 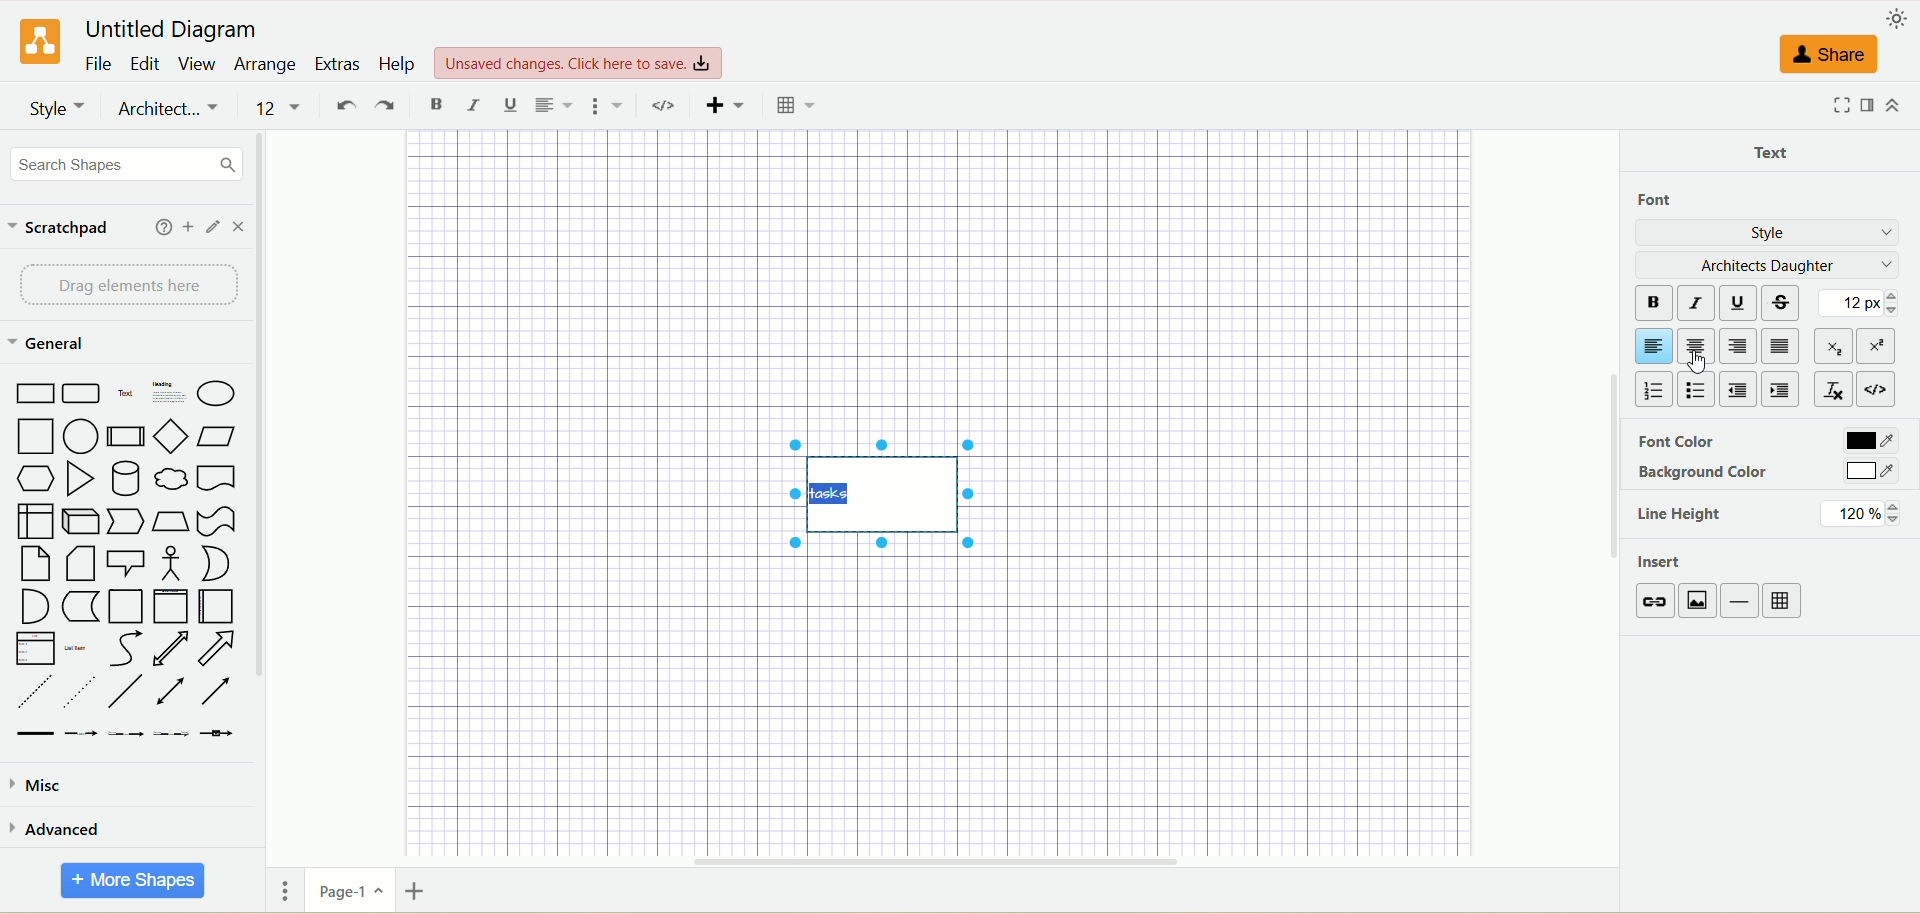 I want to click on Rectangle, so click(x=34, y=393).